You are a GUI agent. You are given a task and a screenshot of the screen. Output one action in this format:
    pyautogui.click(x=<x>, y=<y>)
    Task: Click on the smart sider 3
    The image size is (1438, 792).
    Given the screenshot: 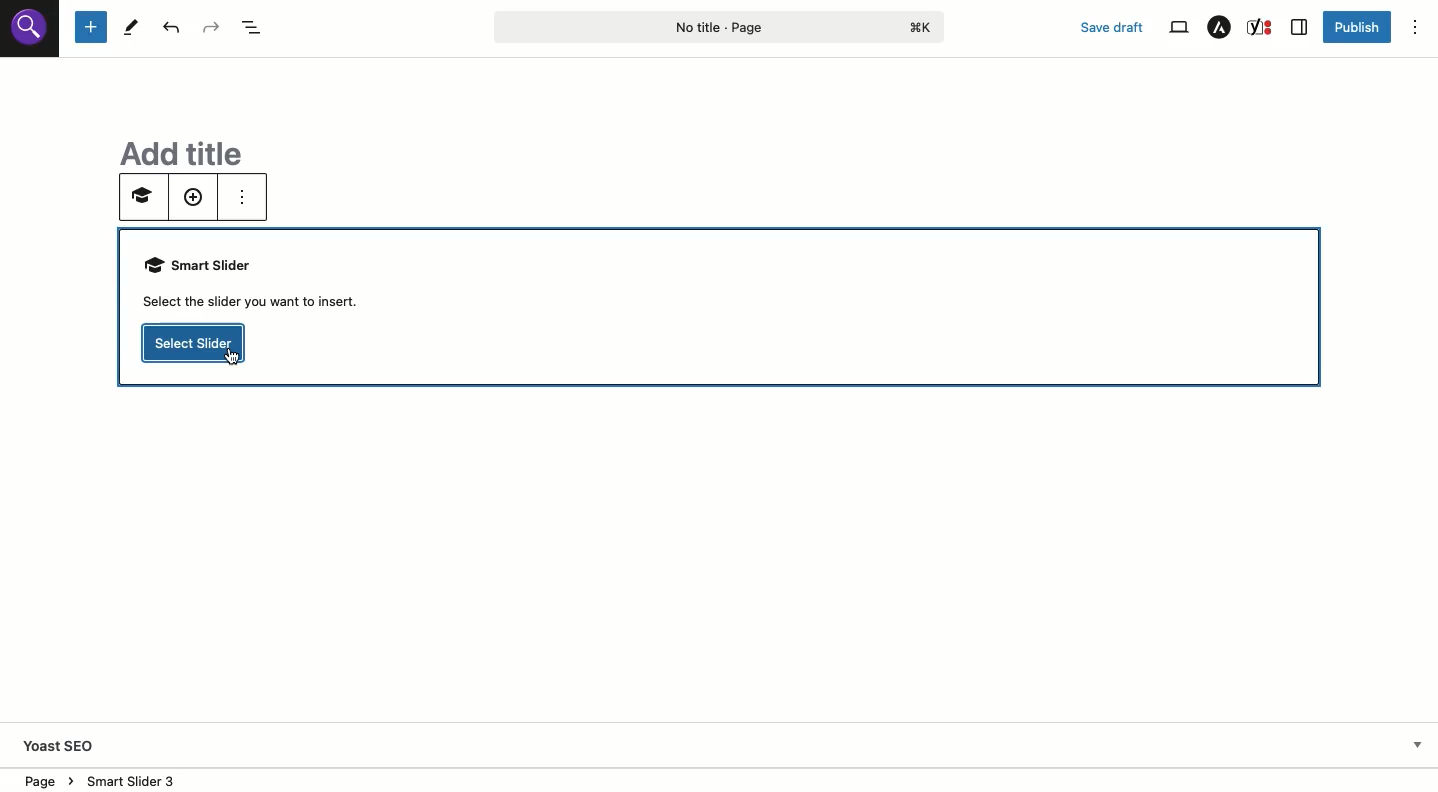 What is the action you would take?
    pyautogui.click(x=129, y=777)
    